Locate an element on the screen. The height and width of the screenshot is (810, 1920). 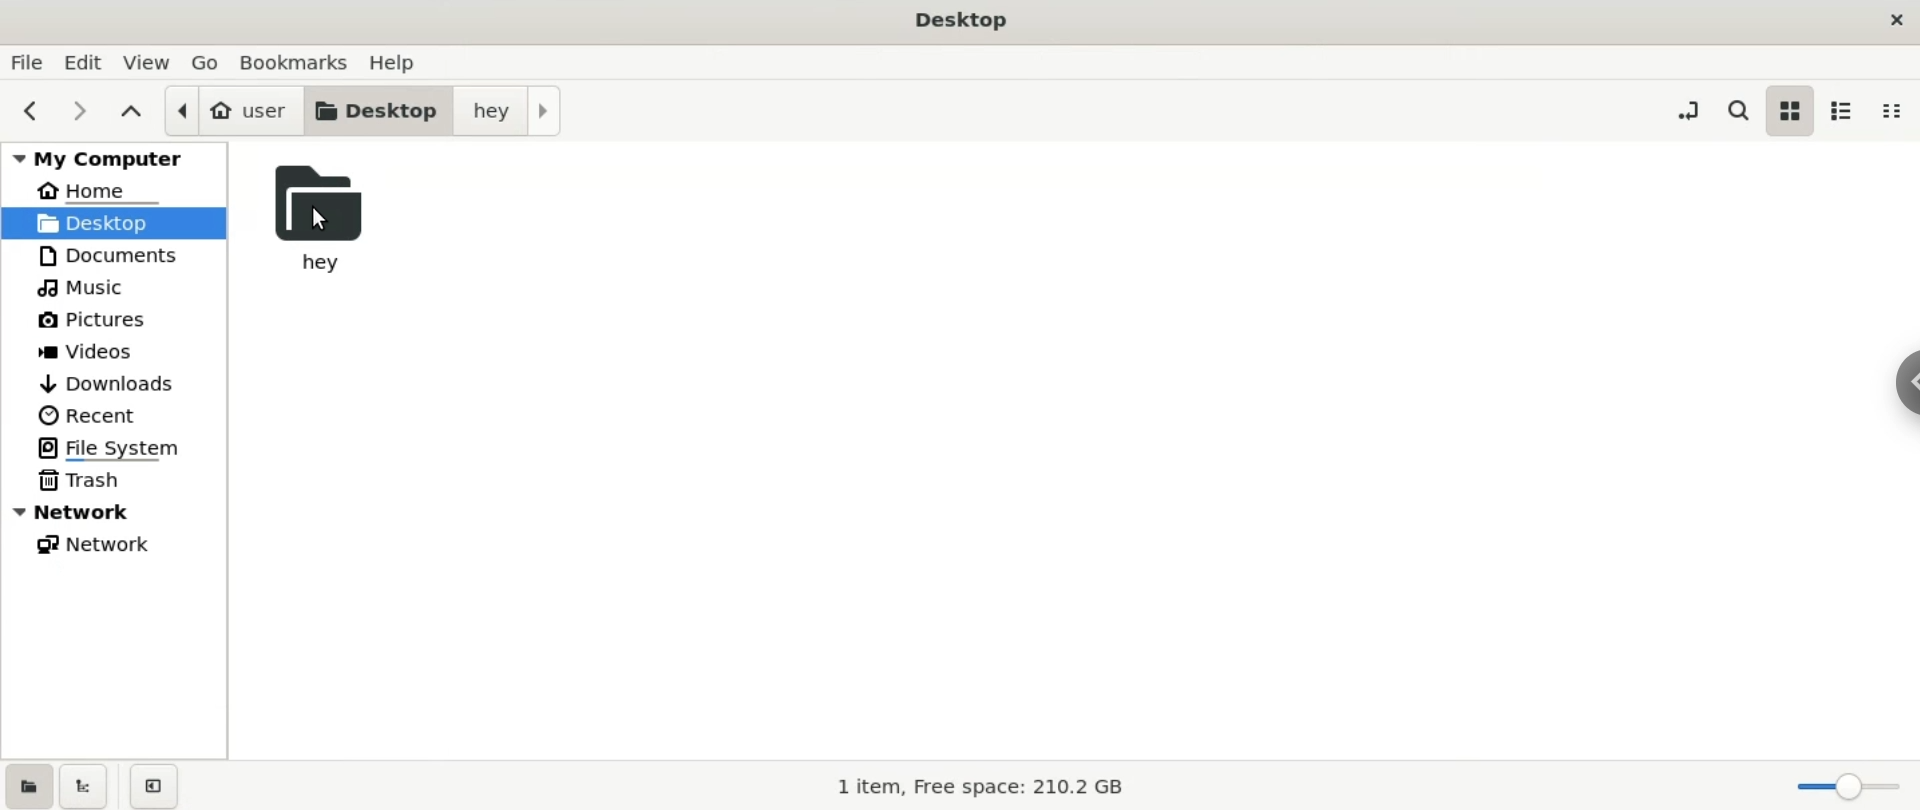
hey is located at coordinates (318, 219).